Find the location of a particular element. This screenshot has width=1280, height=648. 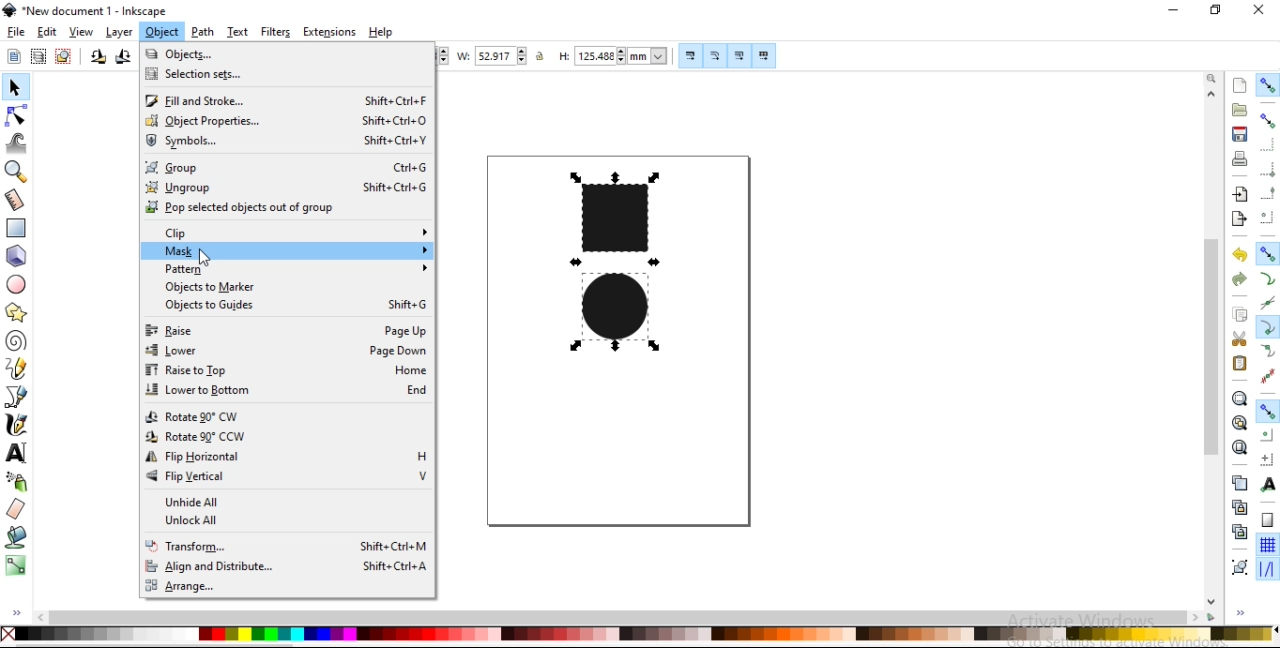

move gradients along with objects is located at coordinates (738, 56).